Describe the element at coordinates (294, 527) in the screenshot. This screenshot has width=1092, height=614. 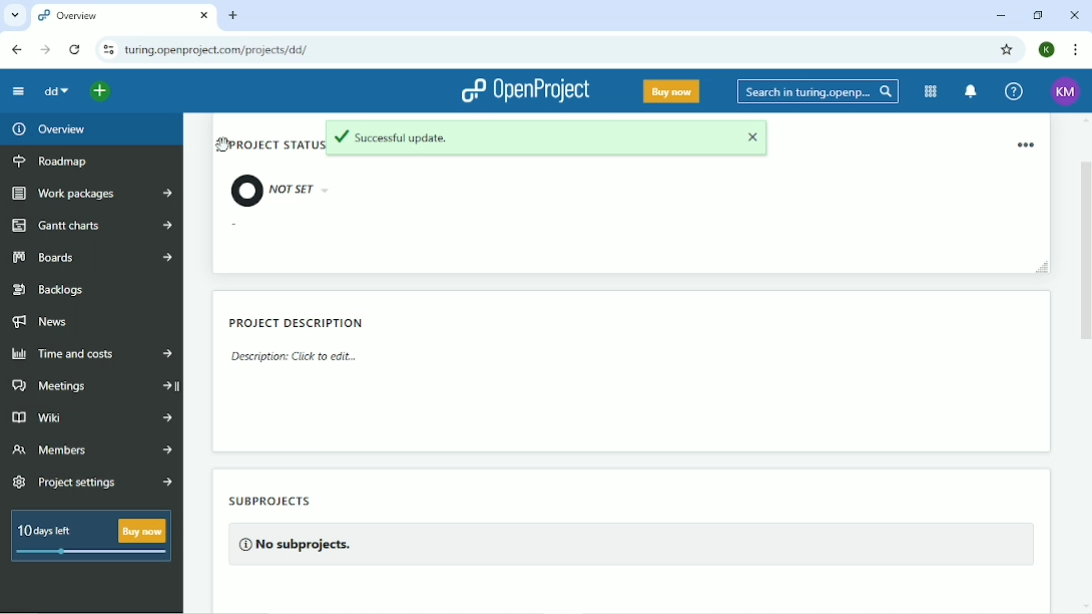
I see `Subprojects` at that location.